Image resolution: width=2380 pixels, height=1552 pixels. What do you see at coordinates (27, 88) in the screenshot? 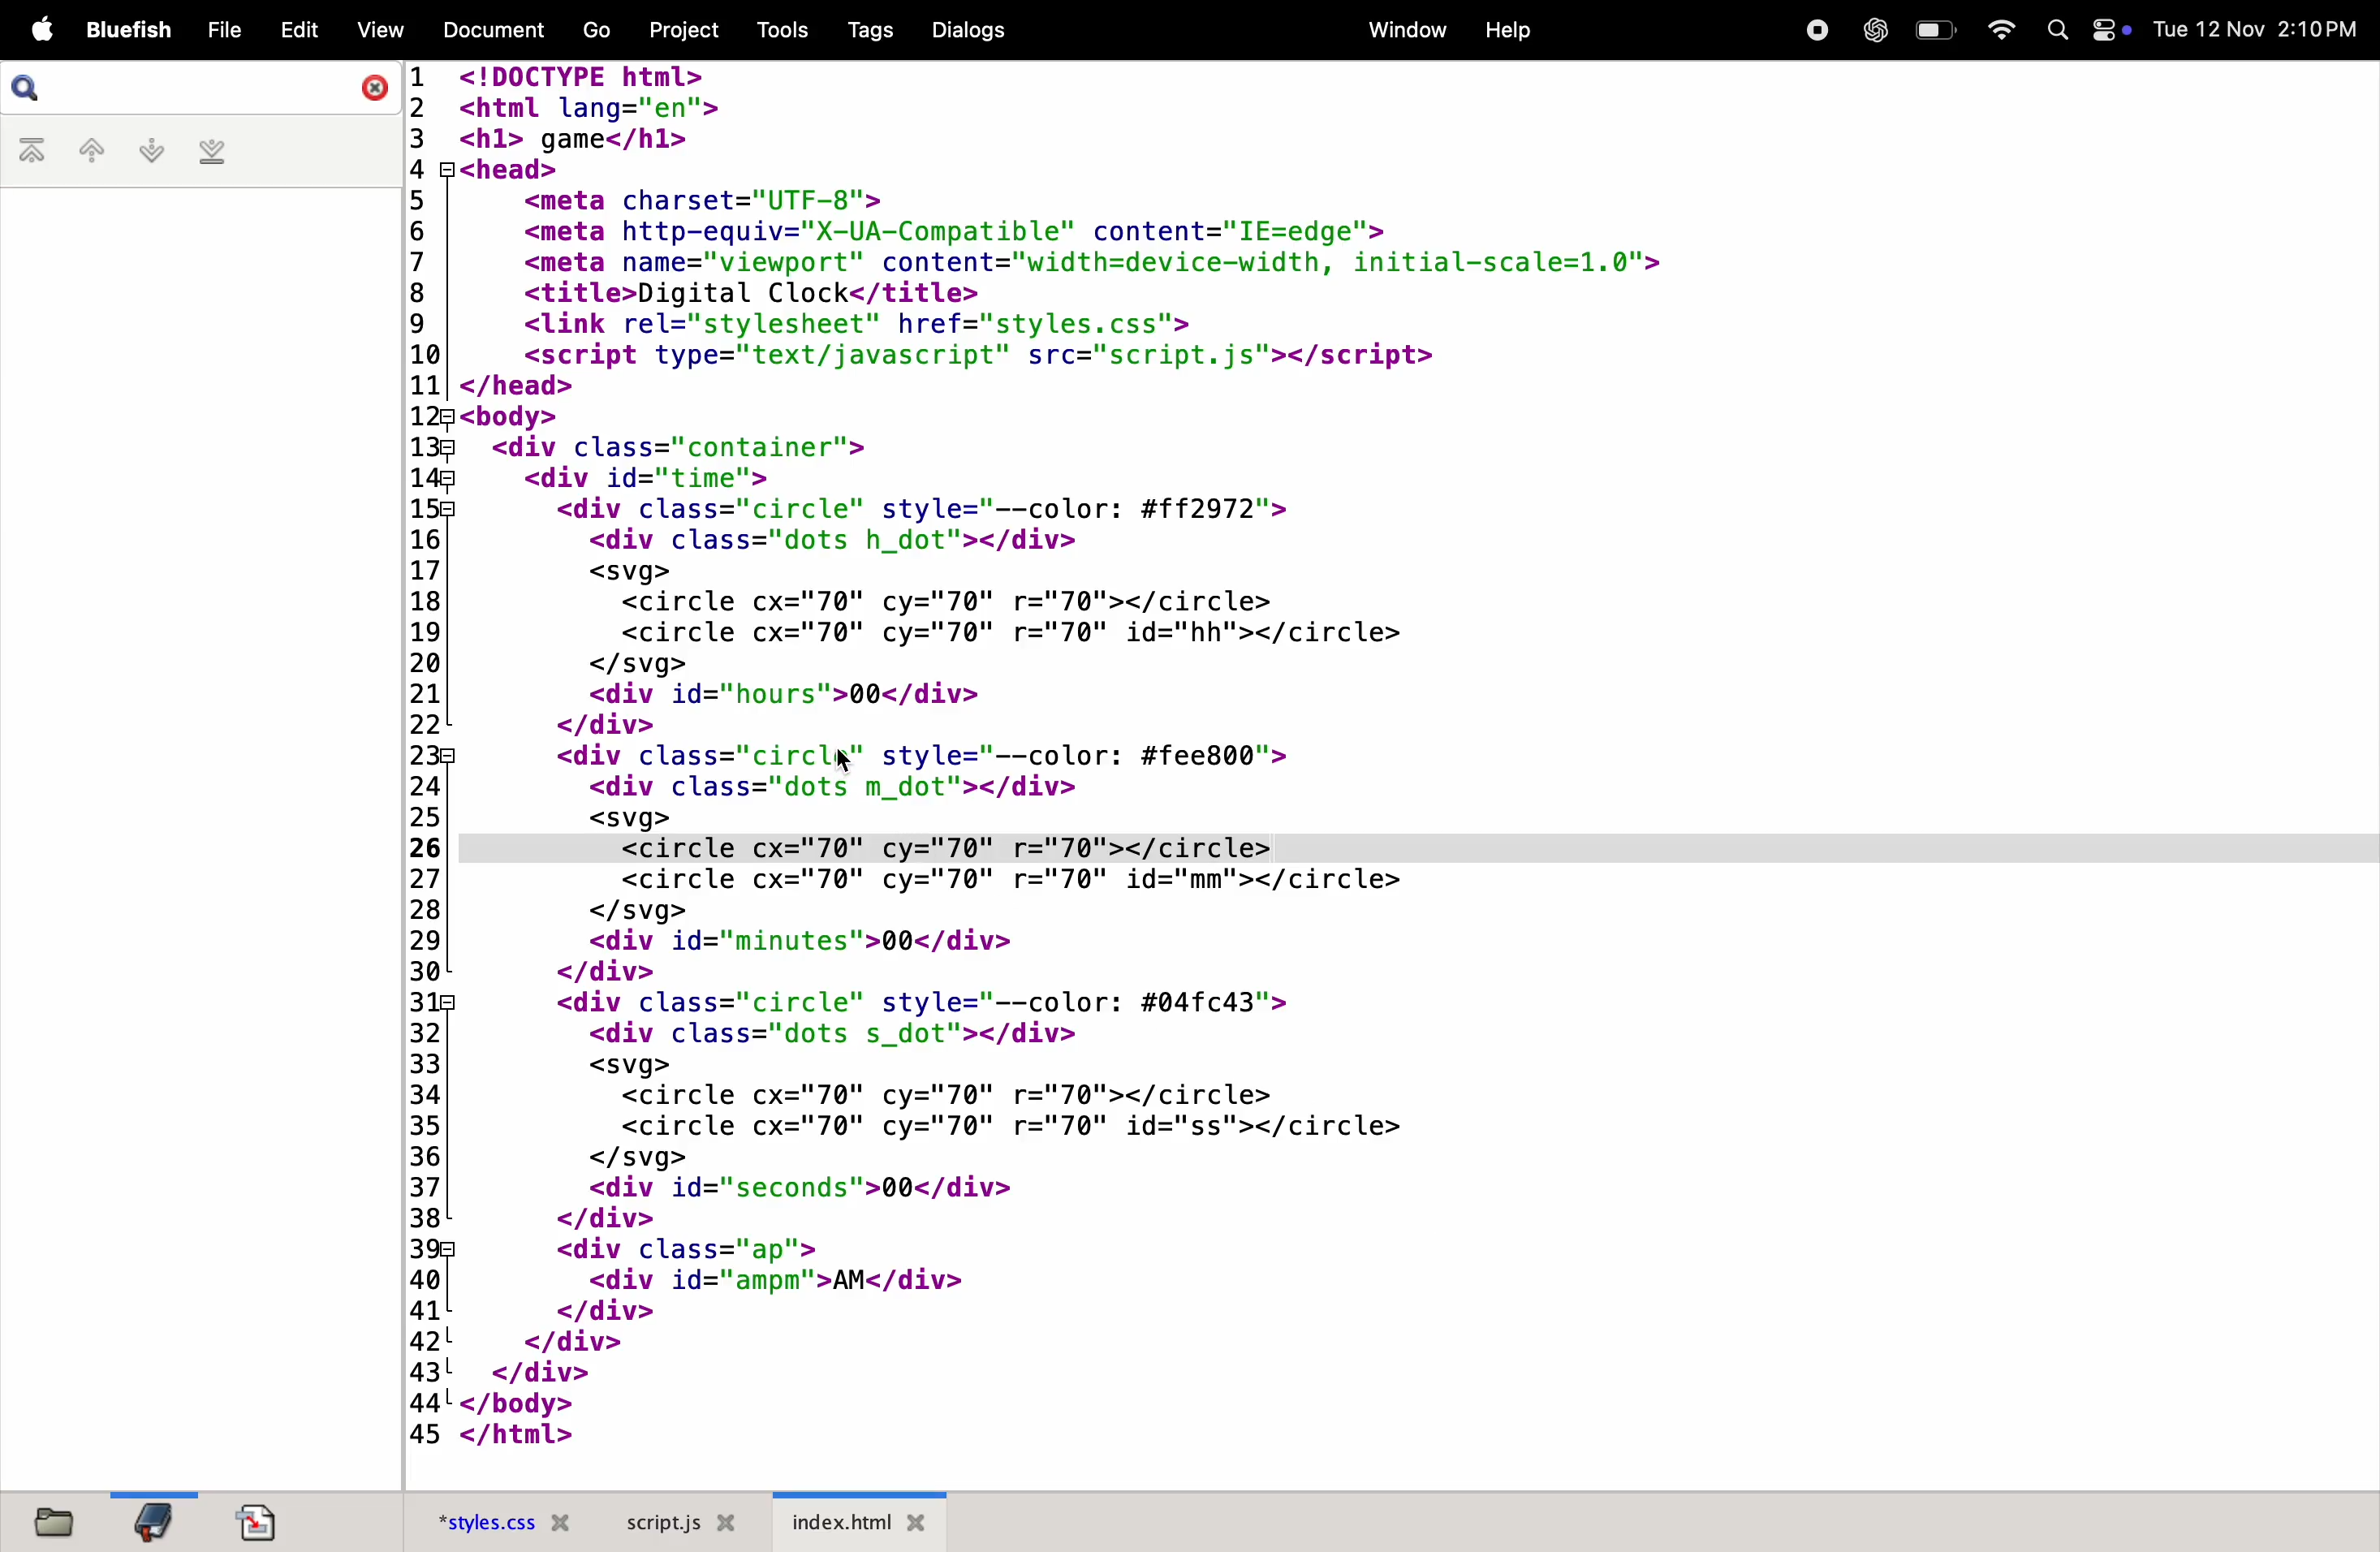
I see `search bar` at bounding box center [27, 88].